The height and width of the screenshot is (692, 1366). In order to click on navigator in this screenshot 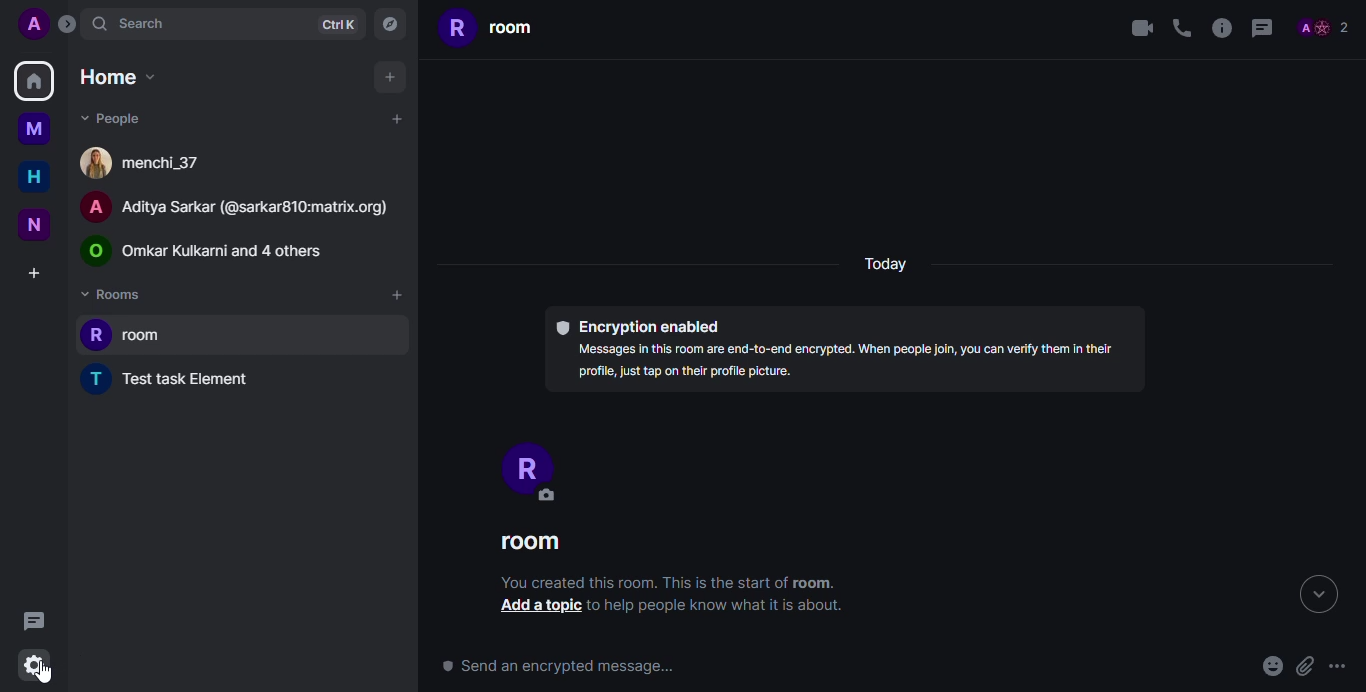, I will do `click(389, 23)`.